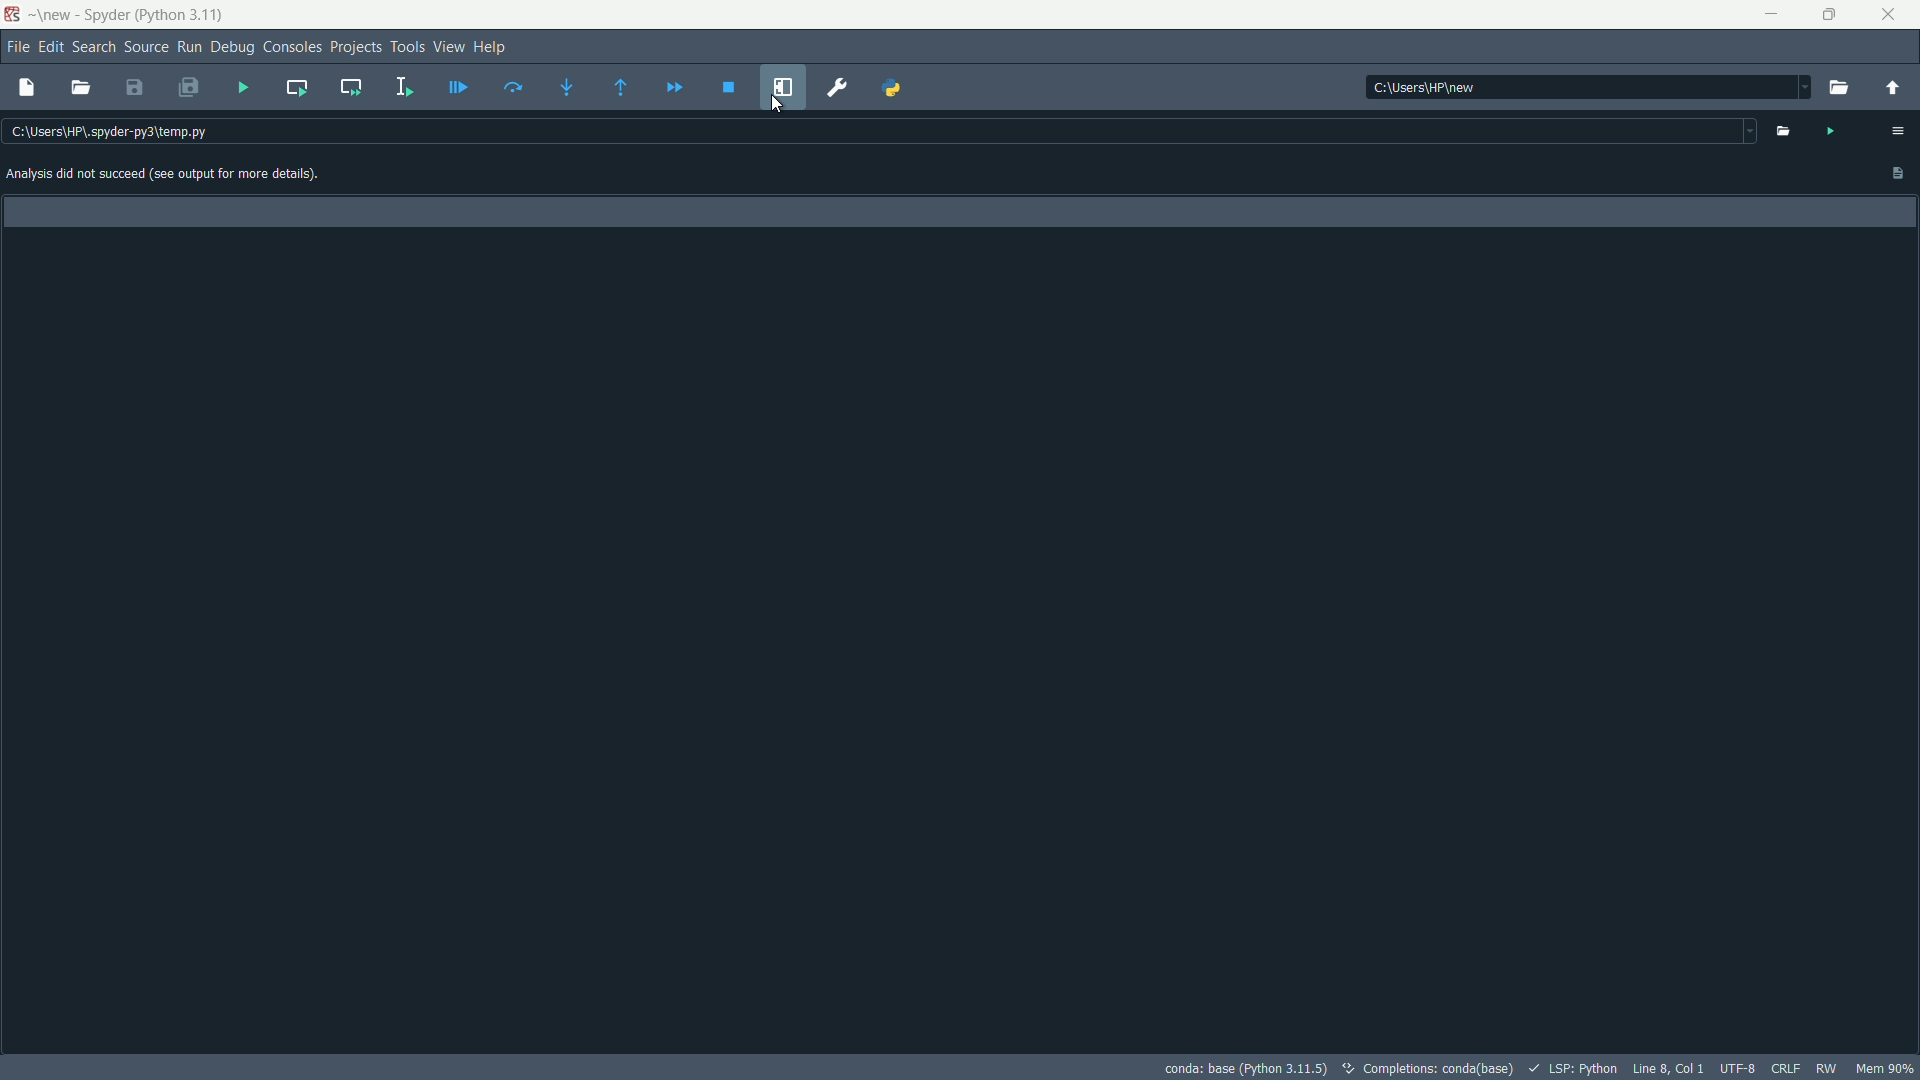  What do you see at coordinates (189, 88) in the screenshot?
I see `save all files` at bounding box center [189, 88].